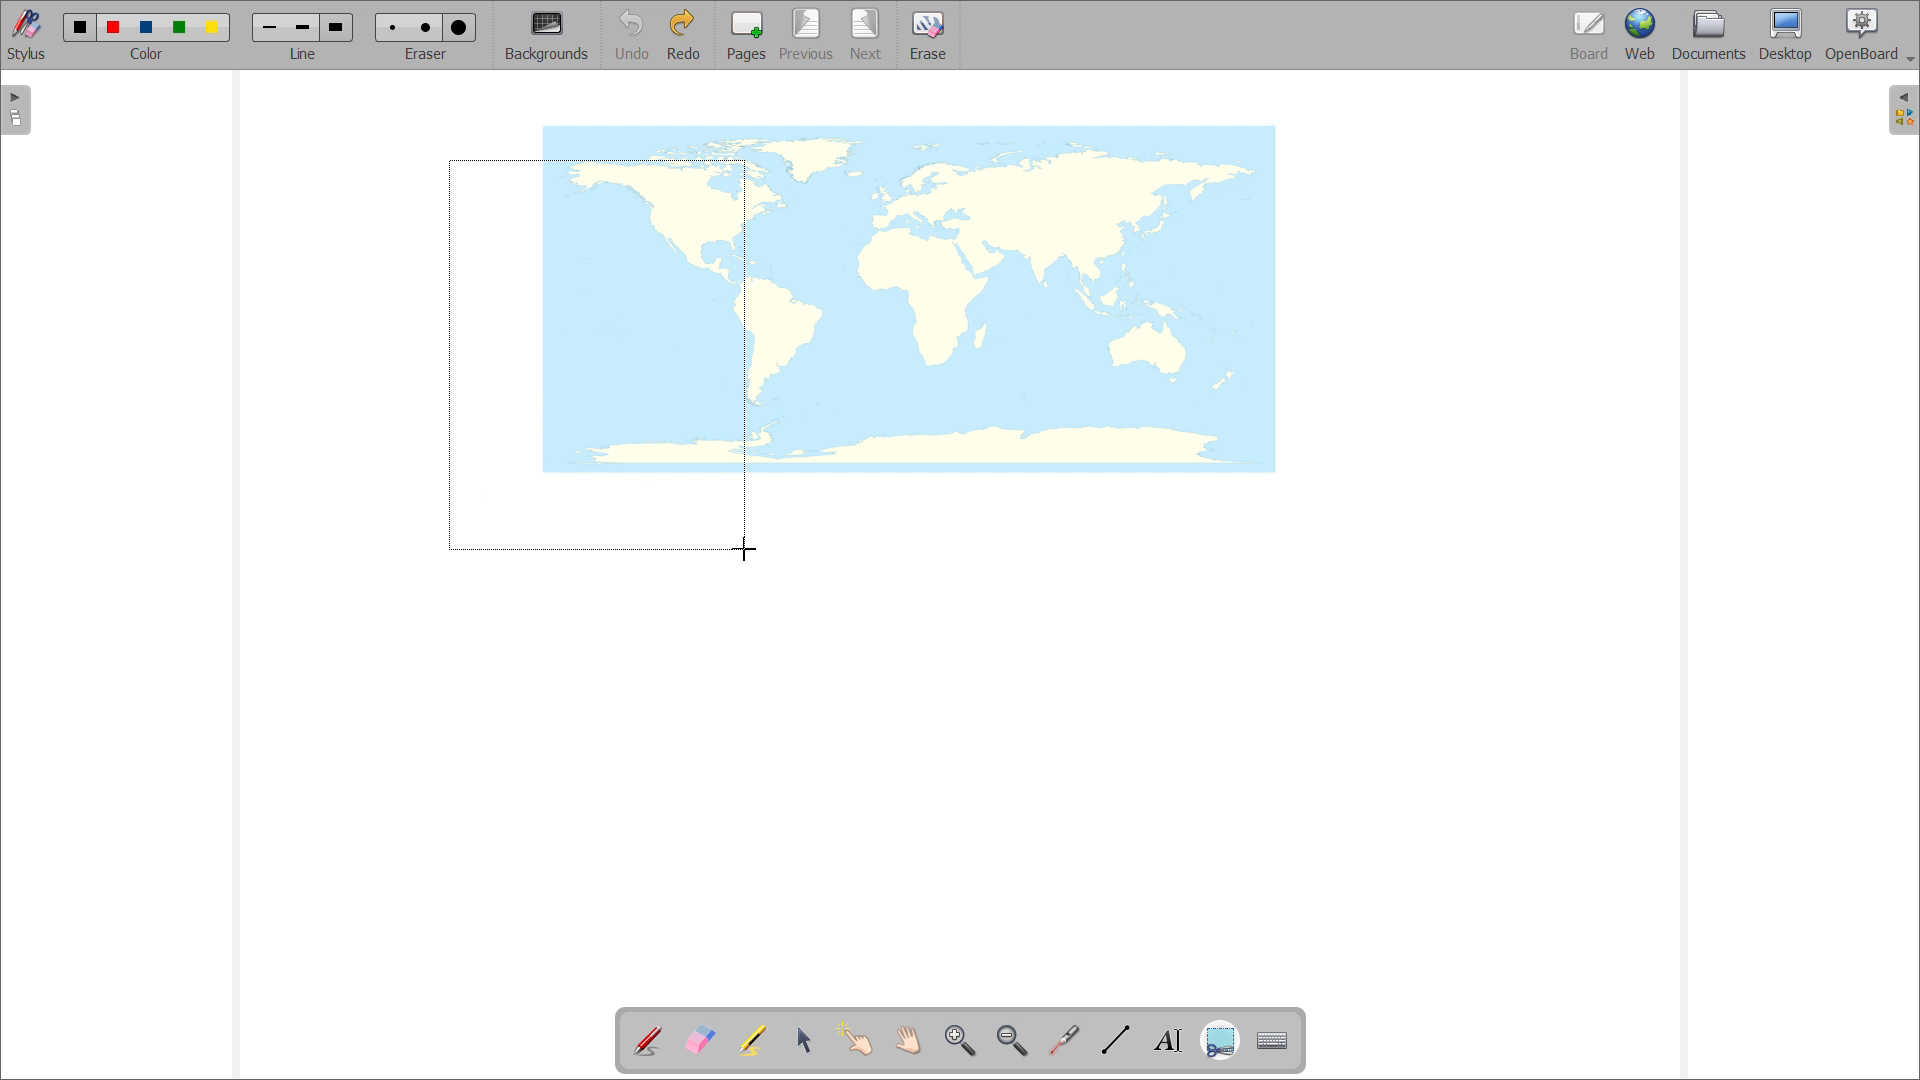 The width and height of the screenshot is (1920, 1080). What do you see at coordinates (699, 1039) in the screenshot?
I see `erase annotations` at bounding box center [699, 1039].